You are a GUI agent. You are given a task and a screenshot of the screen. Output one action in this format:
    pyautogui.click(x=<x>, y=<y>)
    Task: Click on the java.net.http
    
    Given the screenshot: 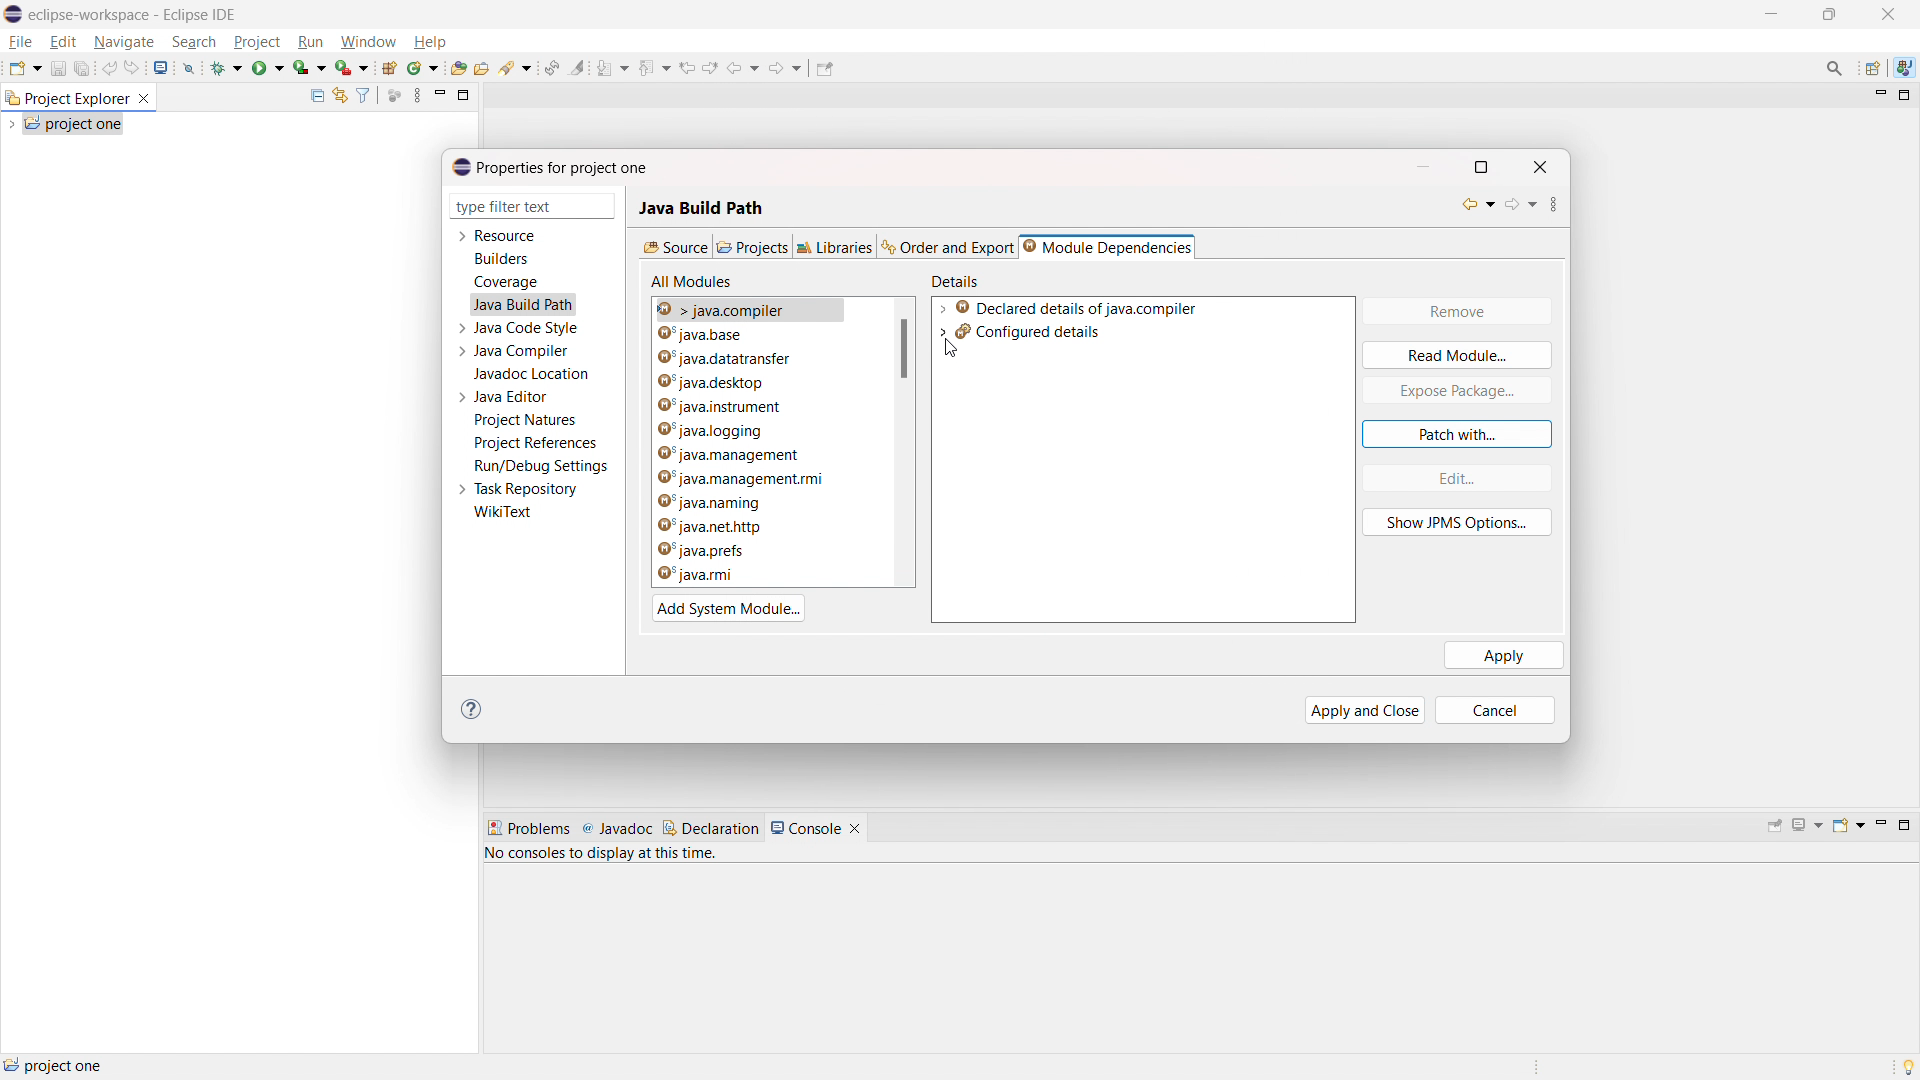 What is the action you would take?
    pyautogui.click(x=746, y=528)
    